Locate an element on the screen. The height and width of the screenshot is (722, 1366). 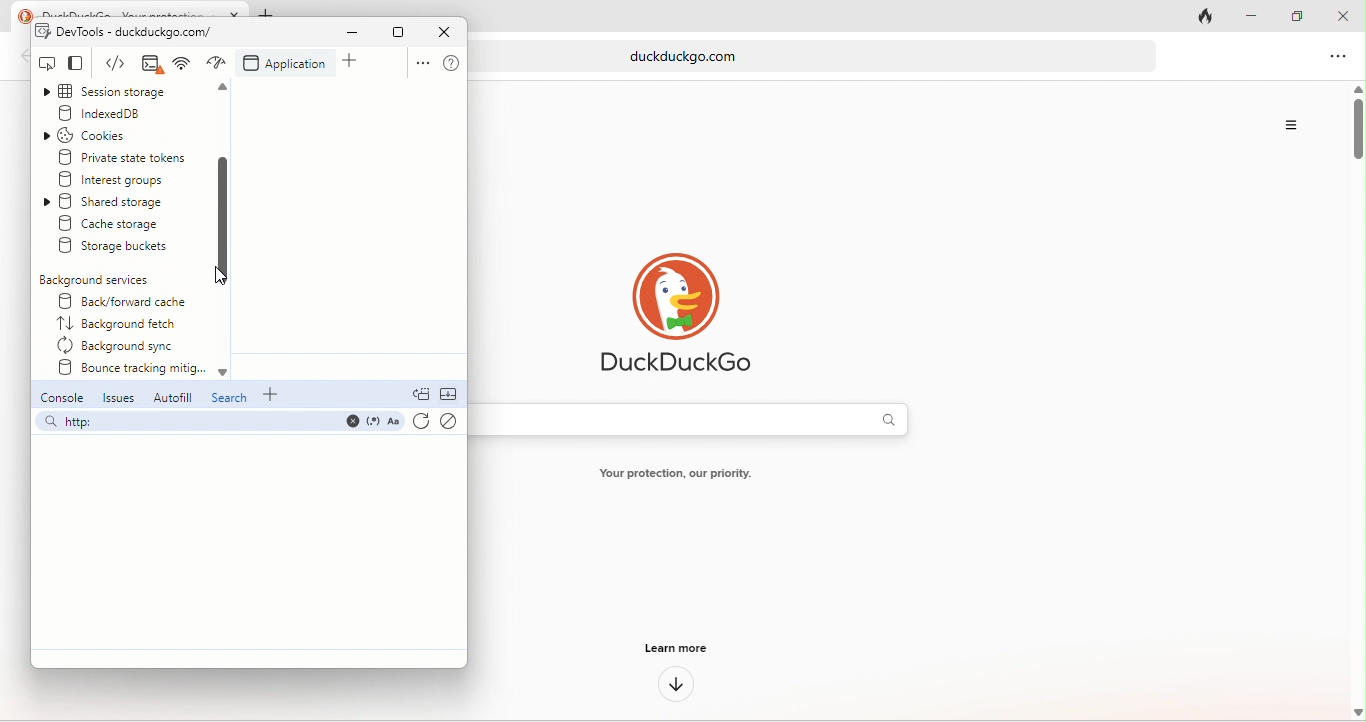
close is located at coordinates (1344, 17).